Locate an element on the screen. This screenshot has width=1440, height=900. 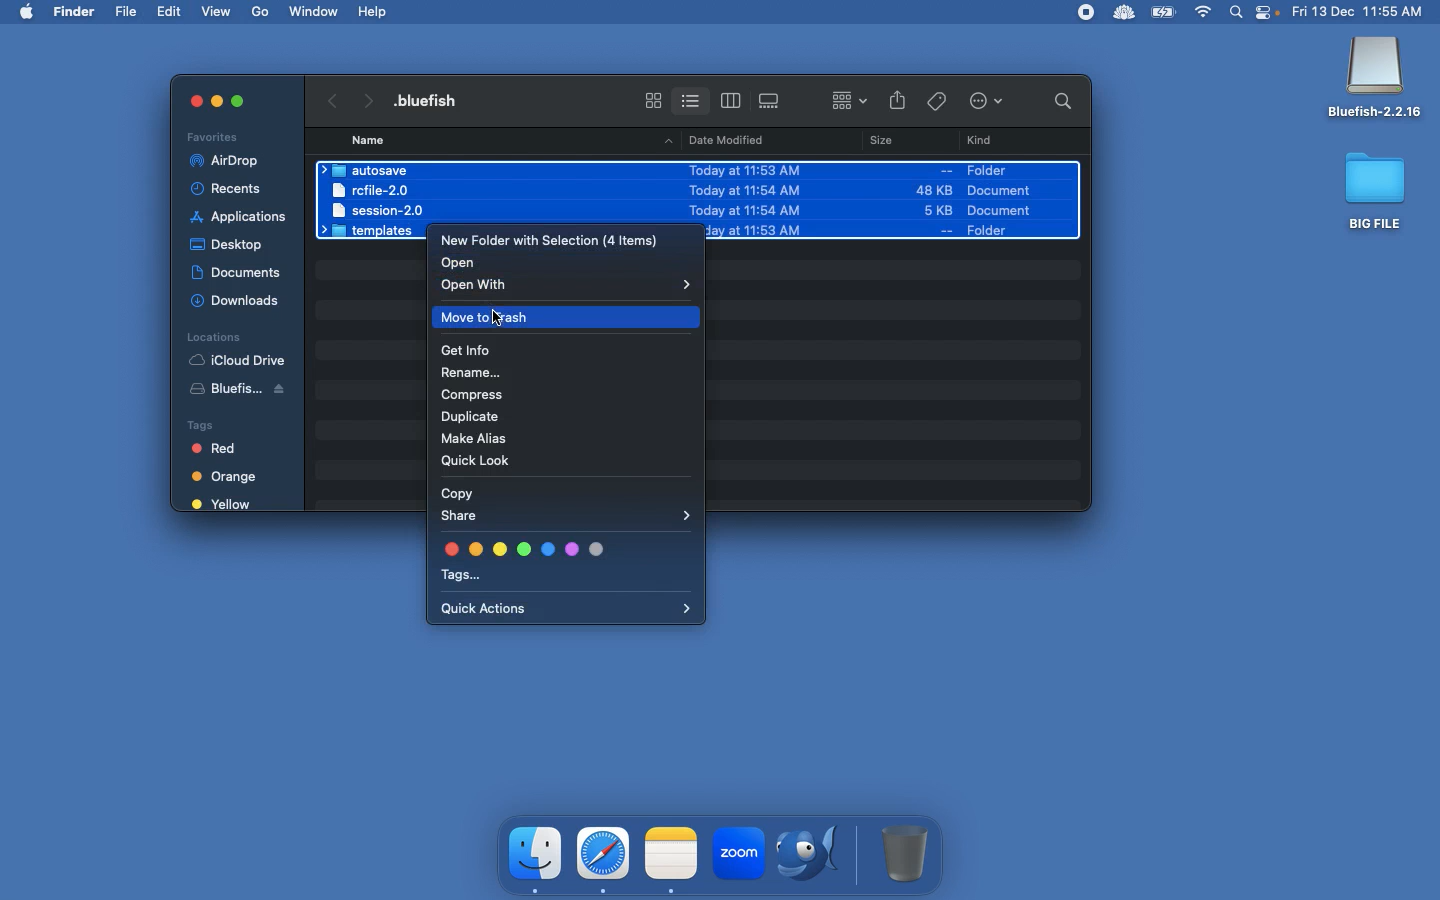
Bluefish is located at coordinates (1375, 79).